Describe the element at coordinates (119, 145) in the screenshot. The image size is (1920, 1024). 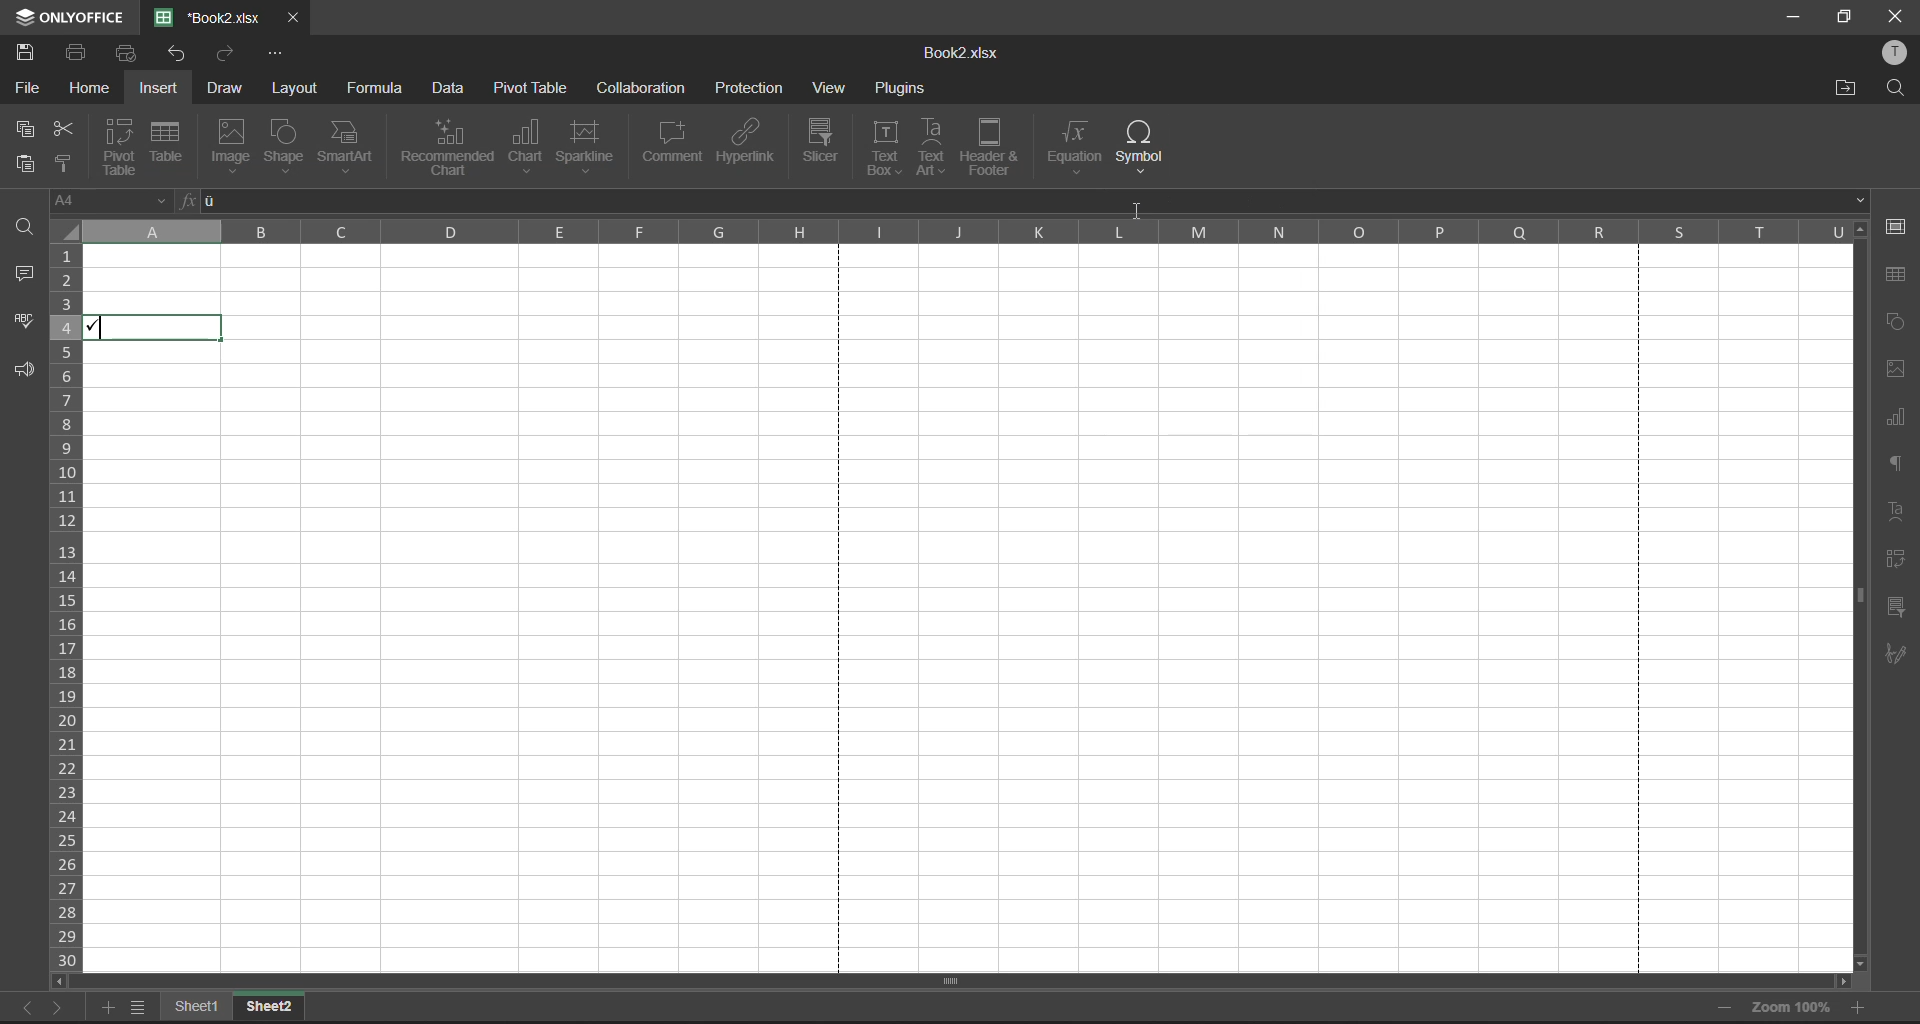
I see `pivot table` at that location.